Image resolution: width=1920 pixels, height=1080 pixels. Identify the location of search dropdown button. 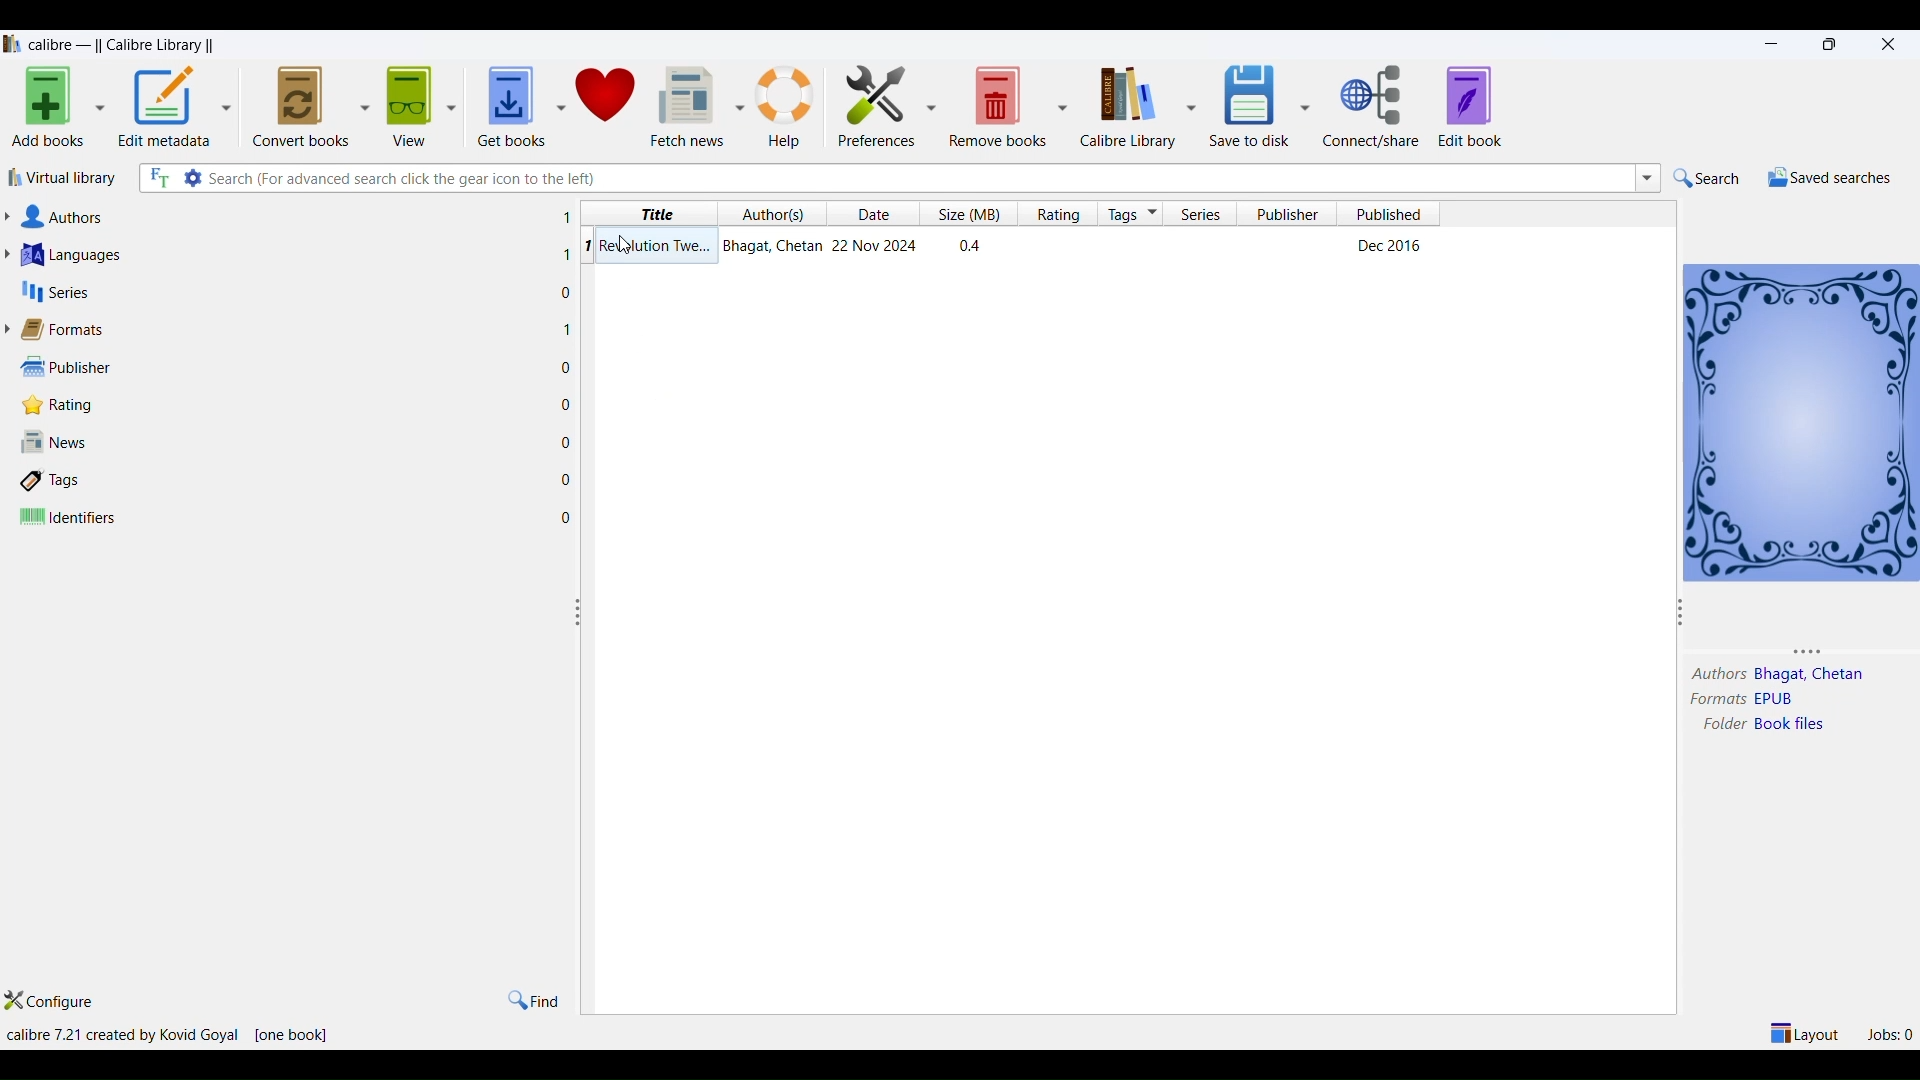
(1649, 179).